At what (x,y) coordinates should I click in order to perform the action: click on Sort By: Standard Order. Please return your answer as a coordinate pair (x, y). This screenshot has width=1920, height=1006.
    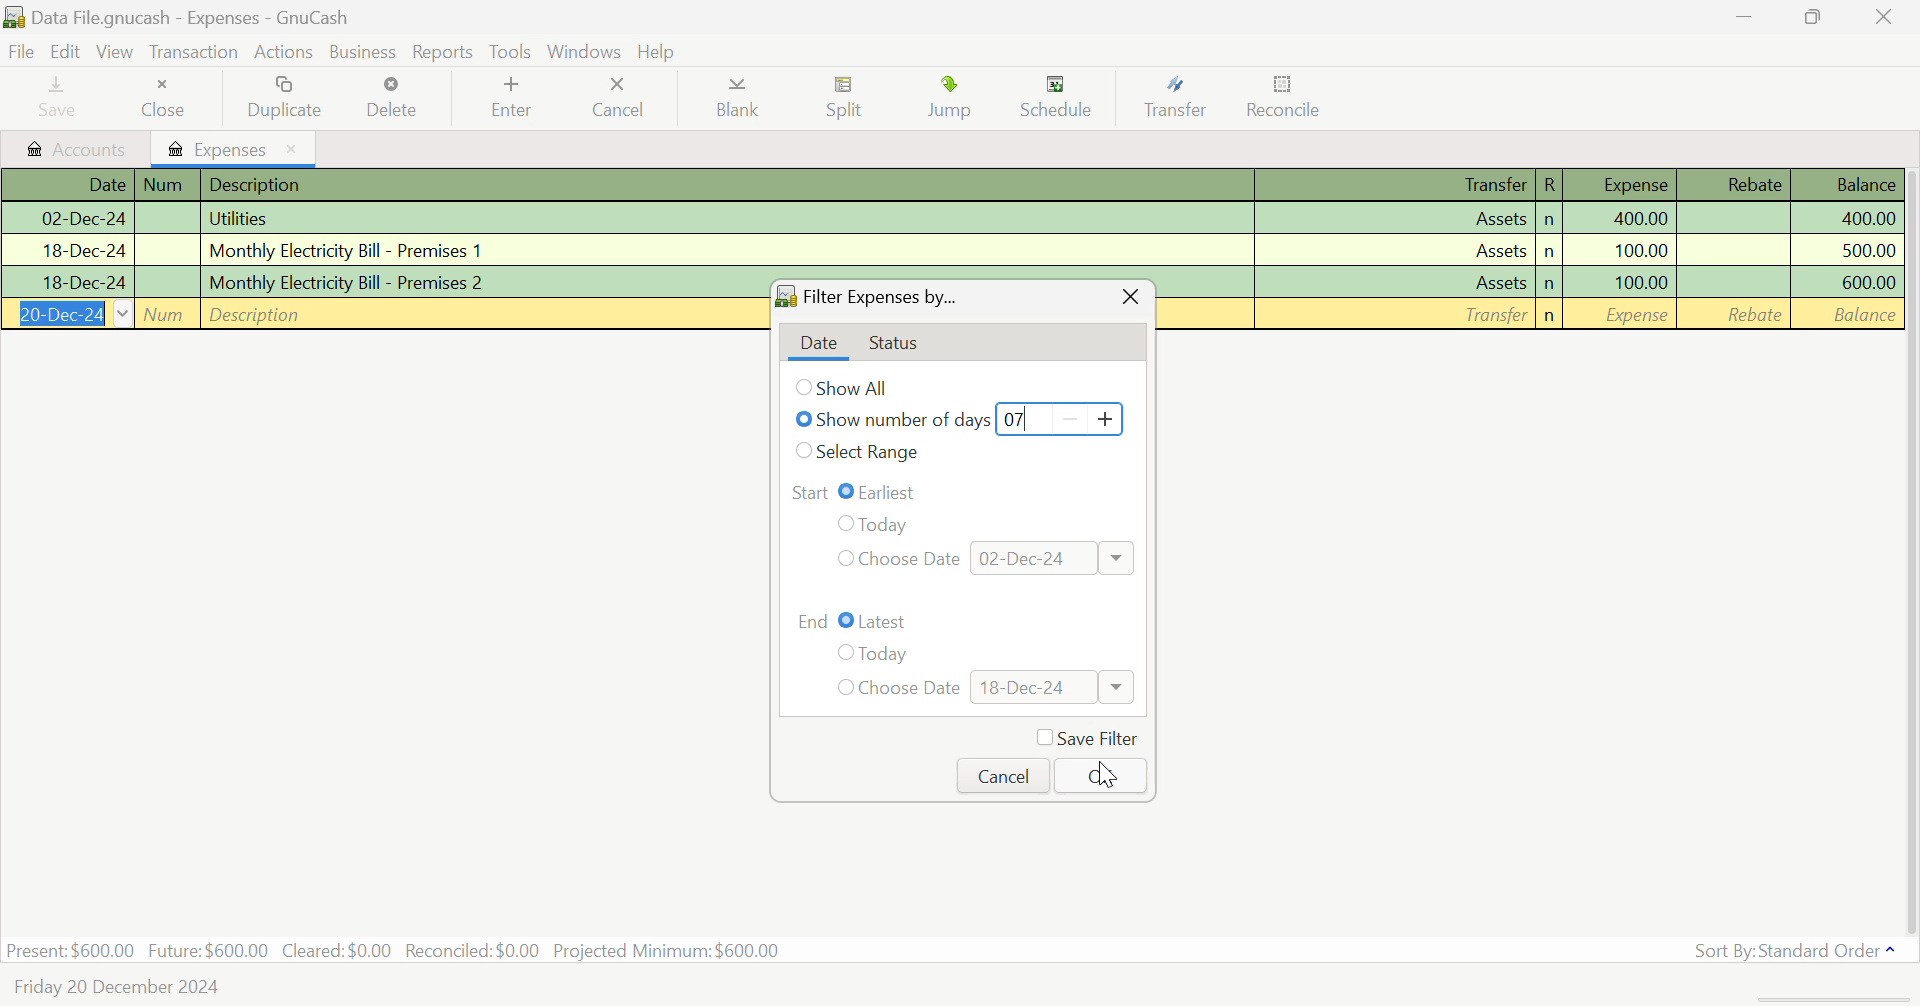
    Looking at the image, I should click on (1805, 949).